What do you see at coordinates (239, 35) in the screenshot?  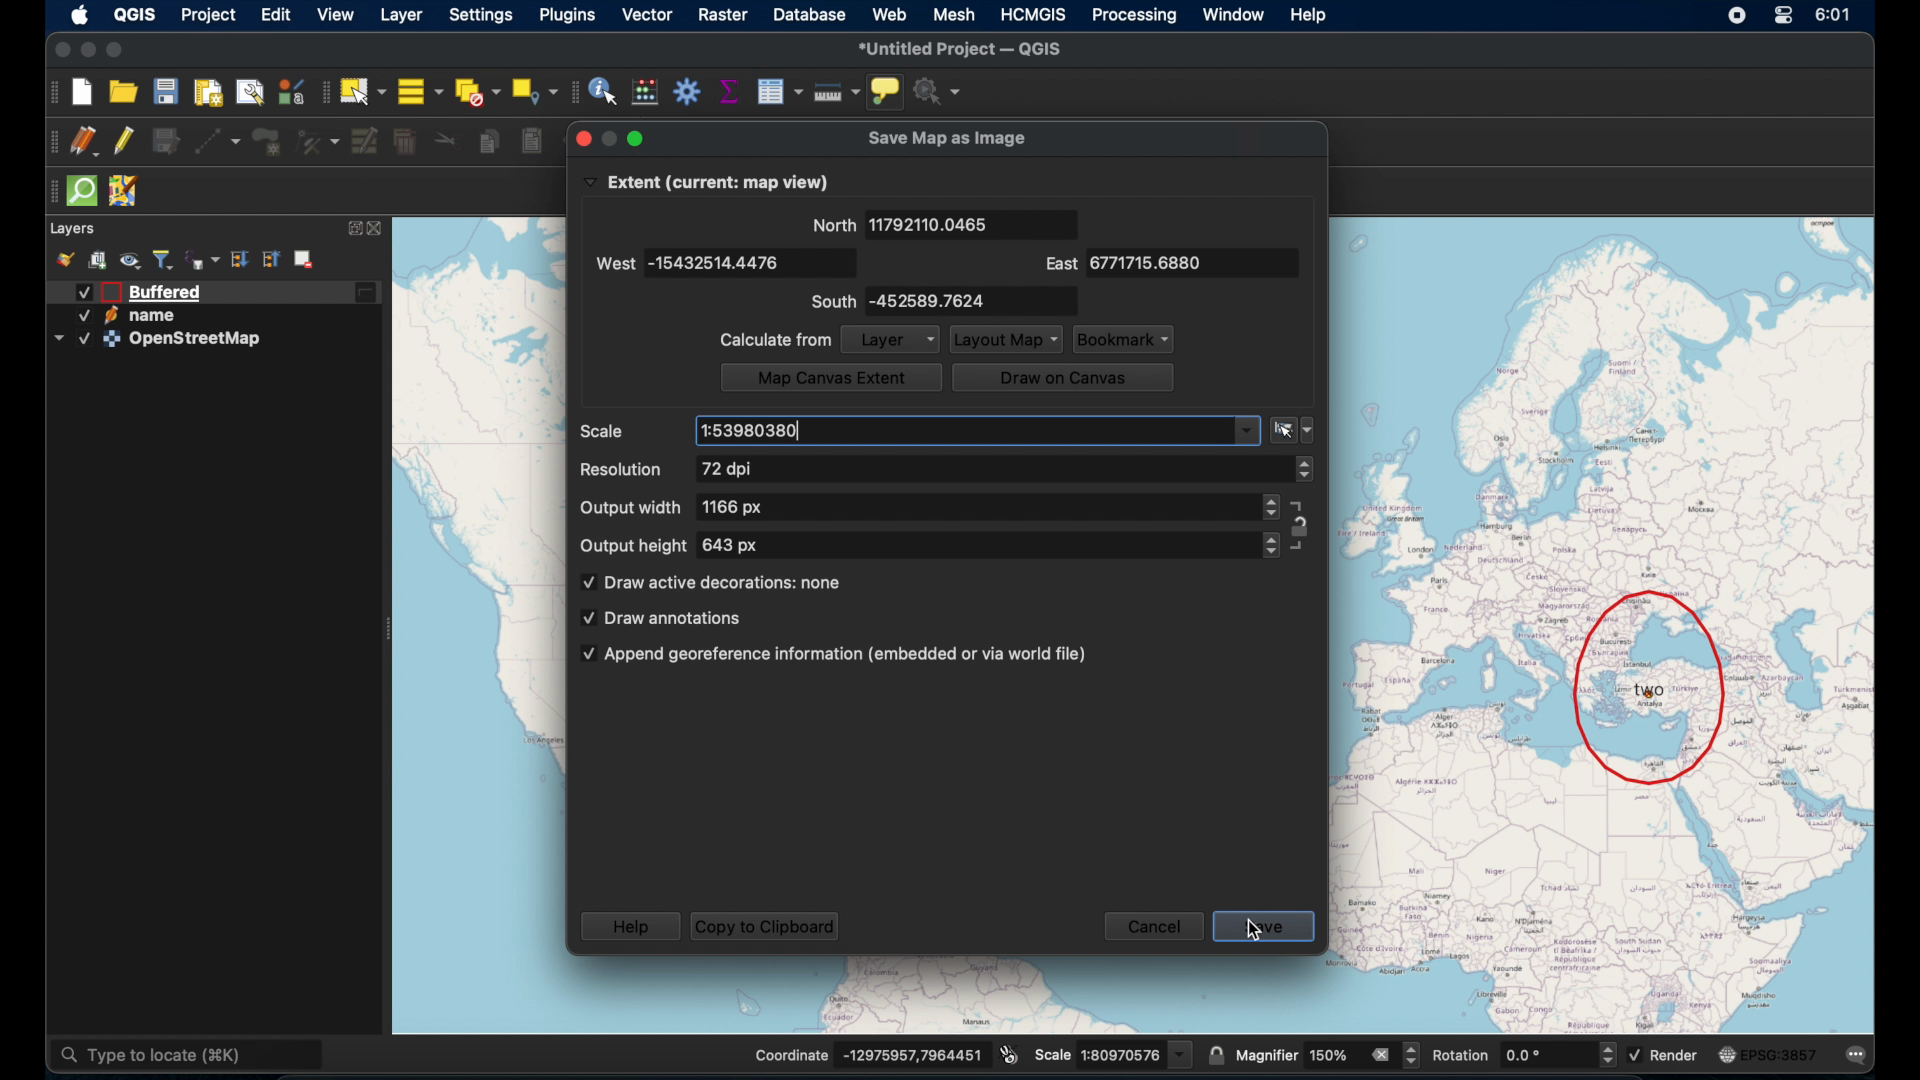 I see `cursor` at bounding box center [239, 35].